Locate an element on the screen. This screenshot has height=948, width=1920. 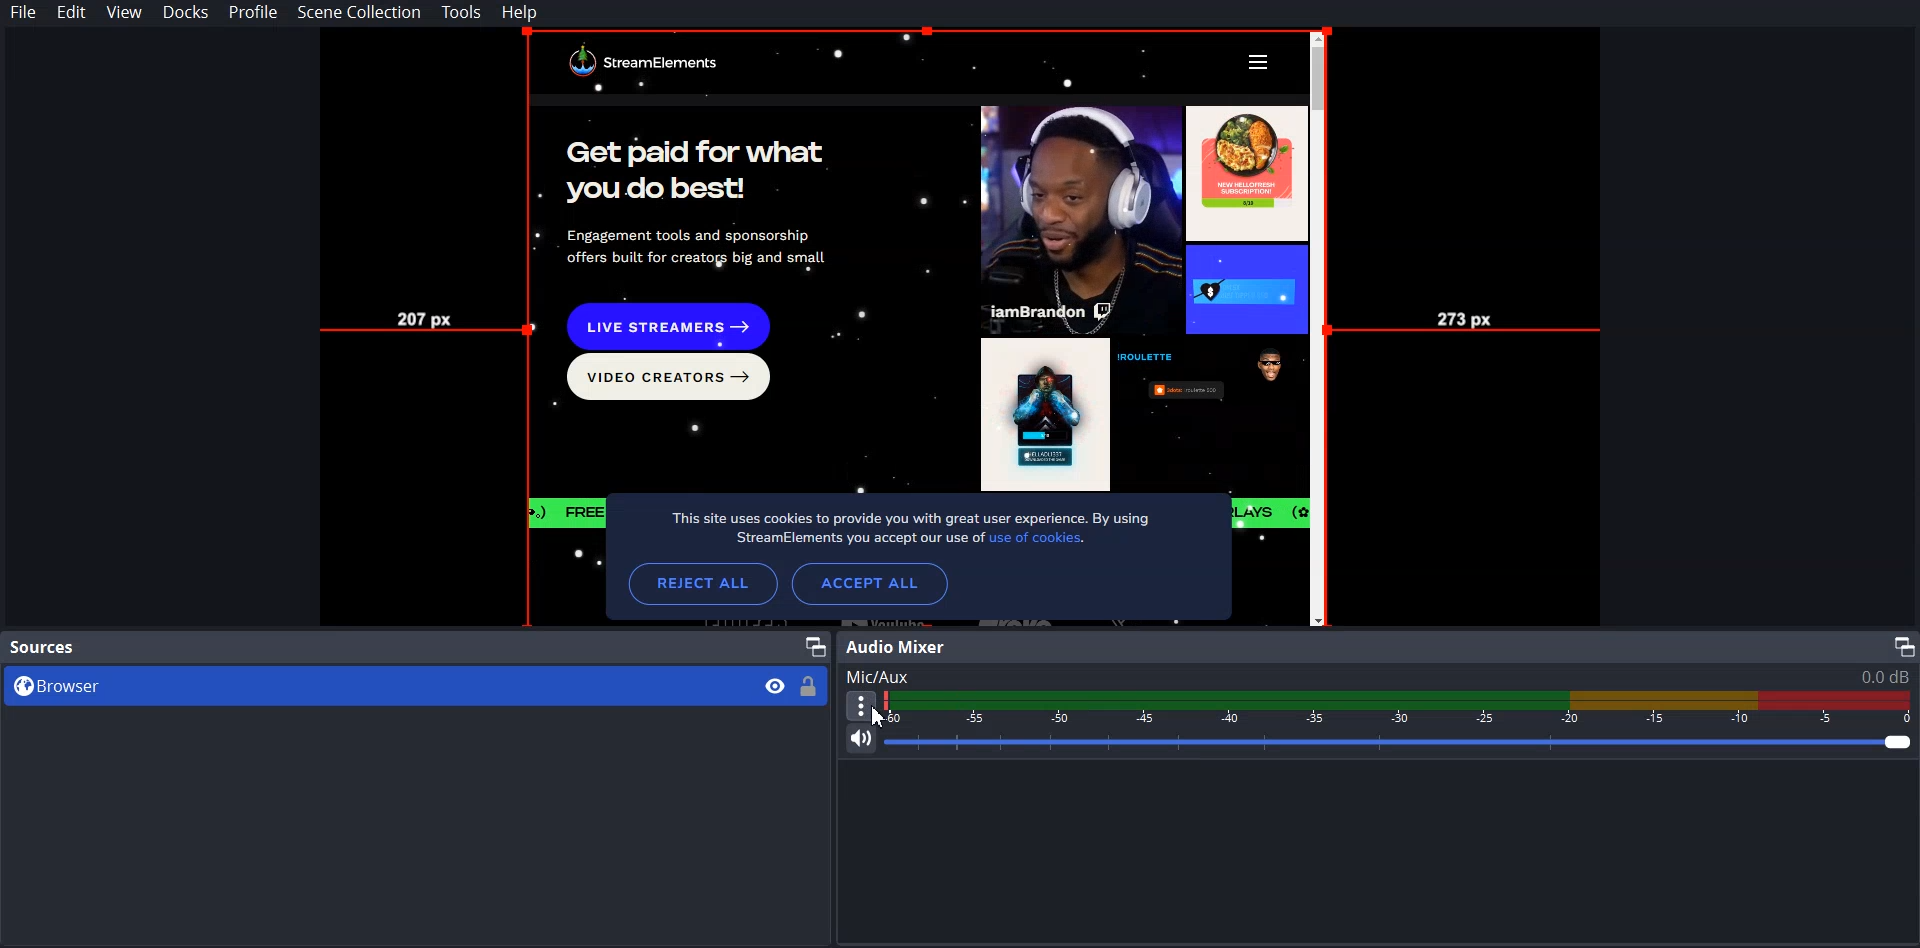
Profile is located at coordinates (253, 14).